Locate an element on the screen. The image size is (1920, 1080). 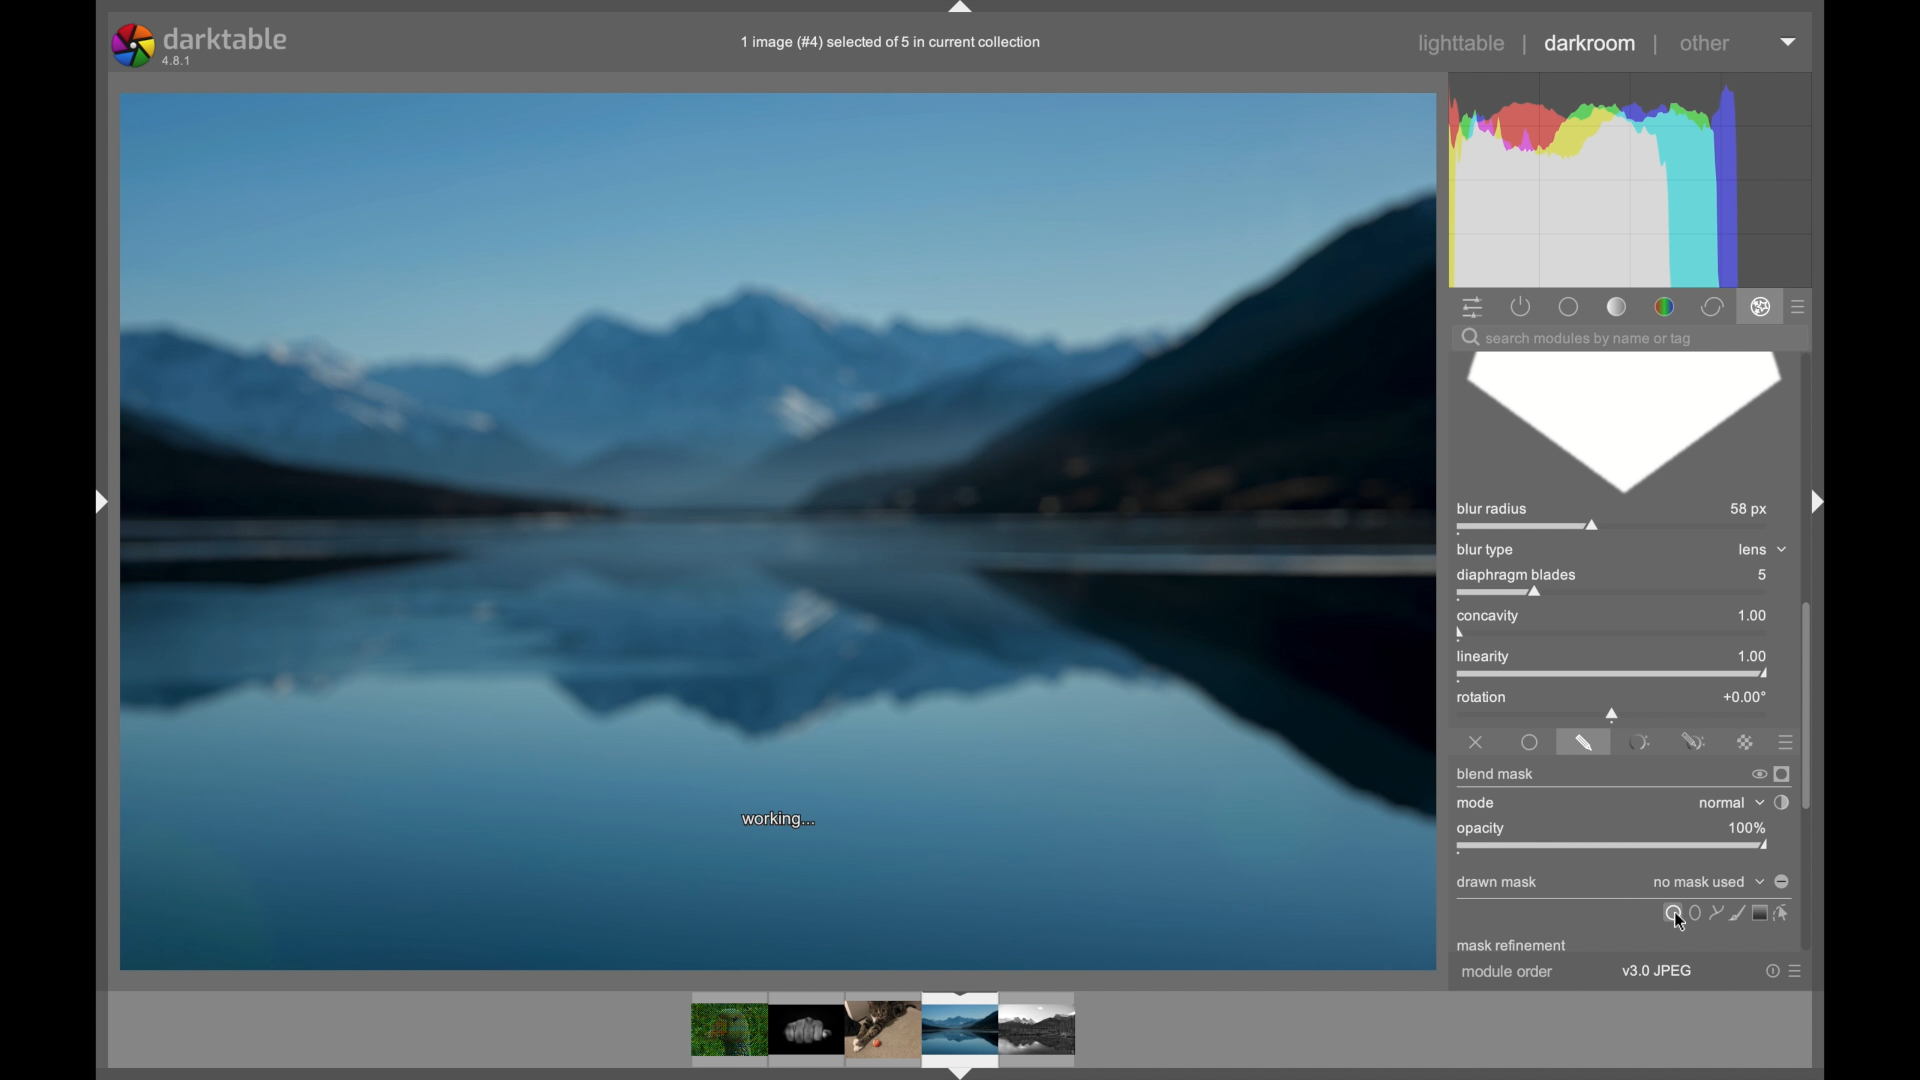
darktable is located at coordinates (199, 43).